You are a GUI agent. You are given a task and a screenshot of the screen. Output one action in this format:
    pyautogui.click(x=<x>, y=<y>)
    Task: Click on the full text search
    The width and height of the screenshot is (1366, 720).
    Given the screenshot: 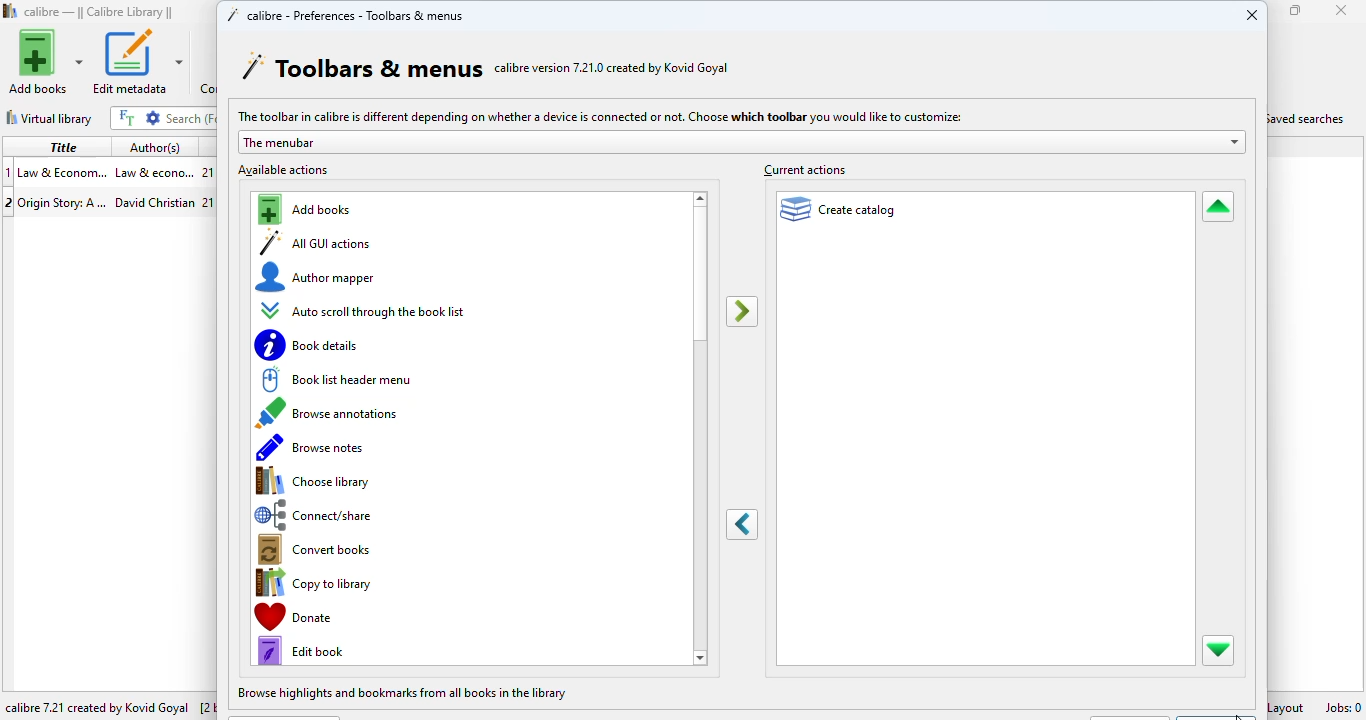 What is the action you would take?
    pyautogui.click(x=126, y=117)
    